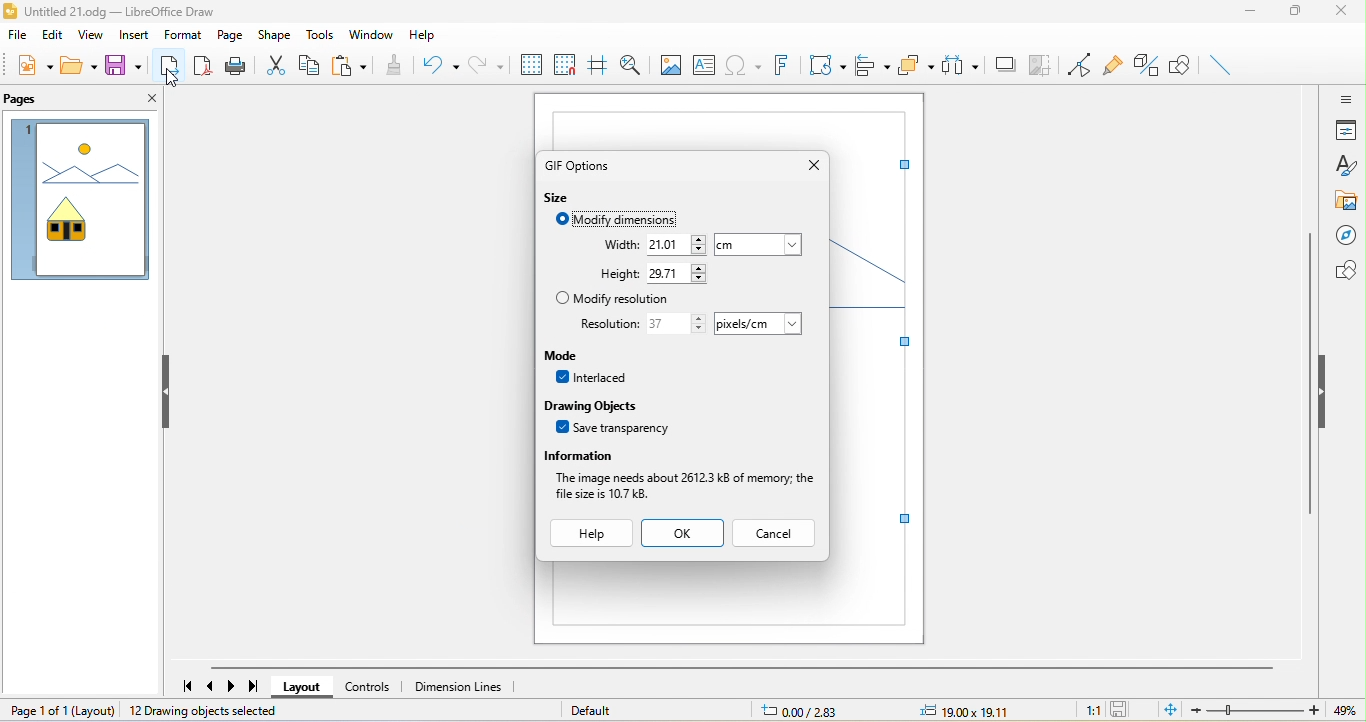 The width and height of the screenshot is (1366, 722). I want to click on fontwork text, so click(779, 64).